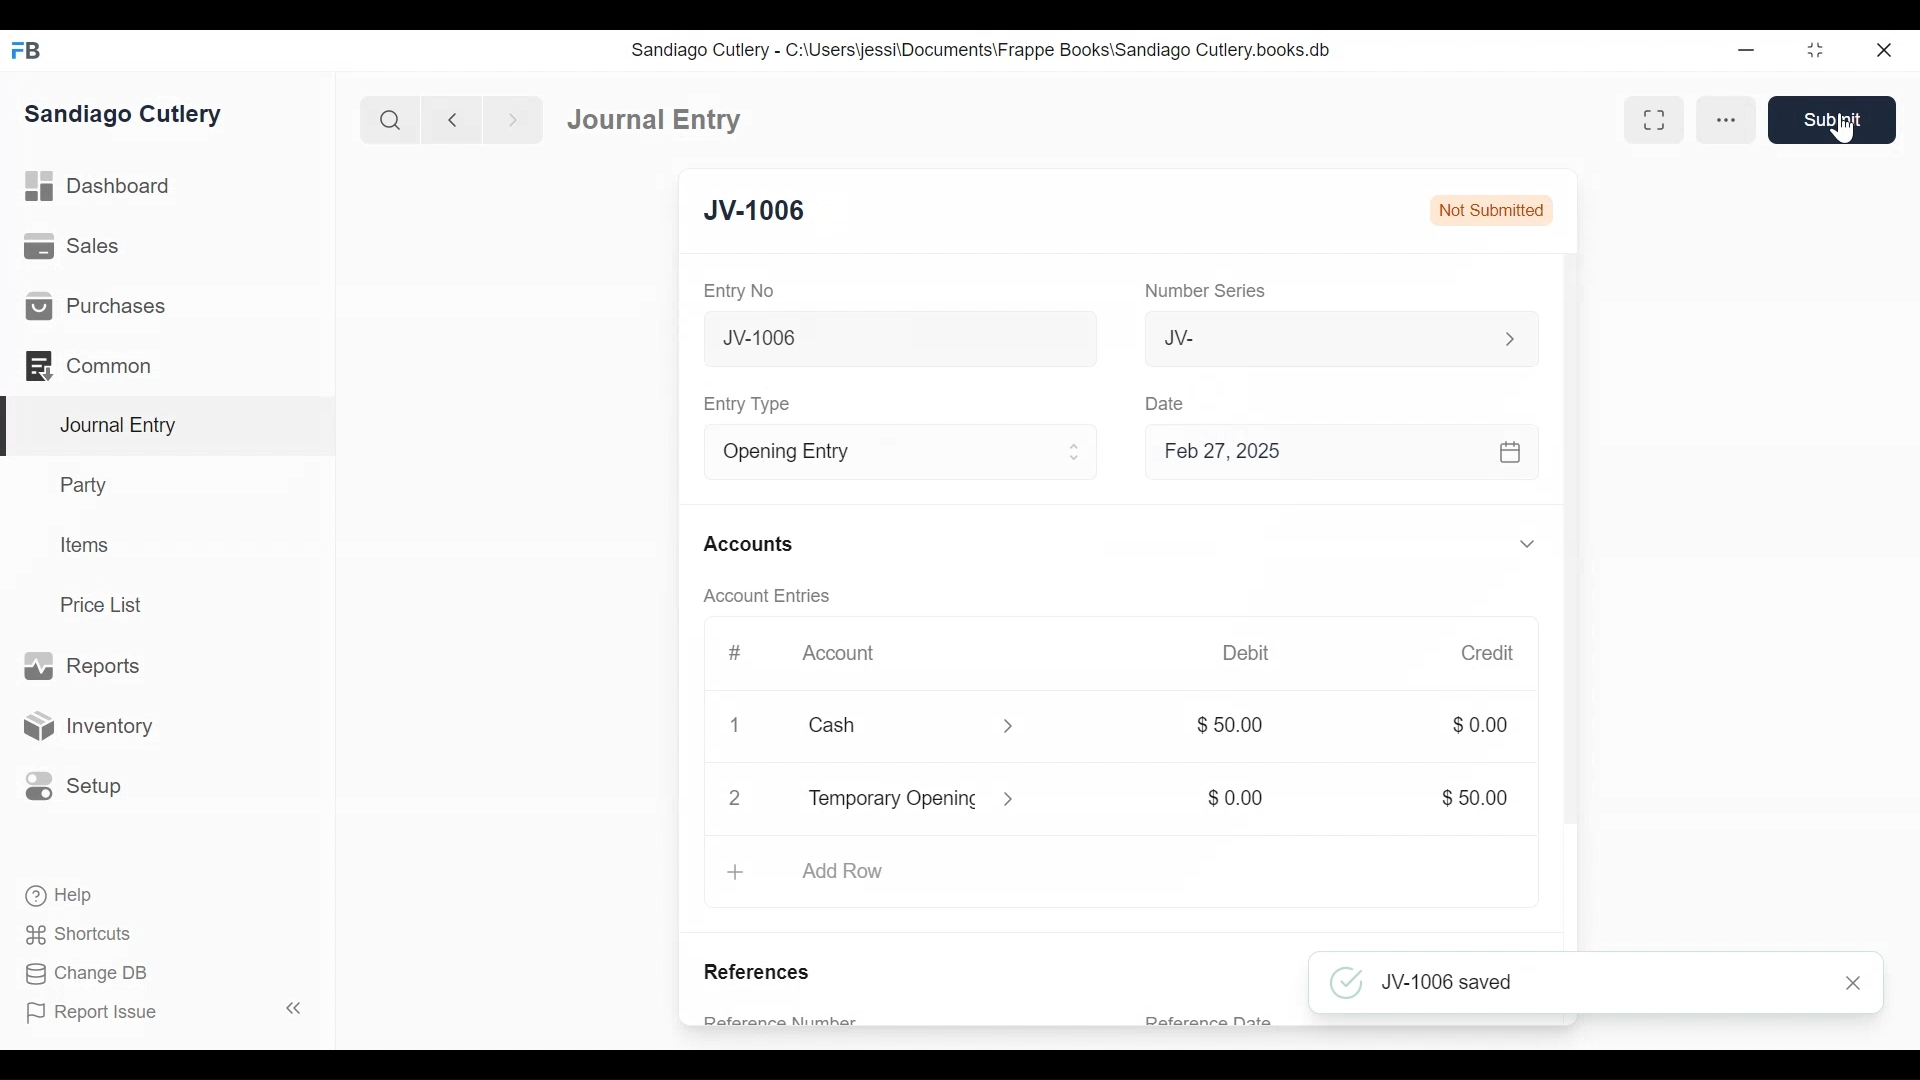 The image size is (1920, 1080). What do you see at coordinates (1018, 798) in the screenshot?
I see `Expand` at bounding box center [1018, 798].